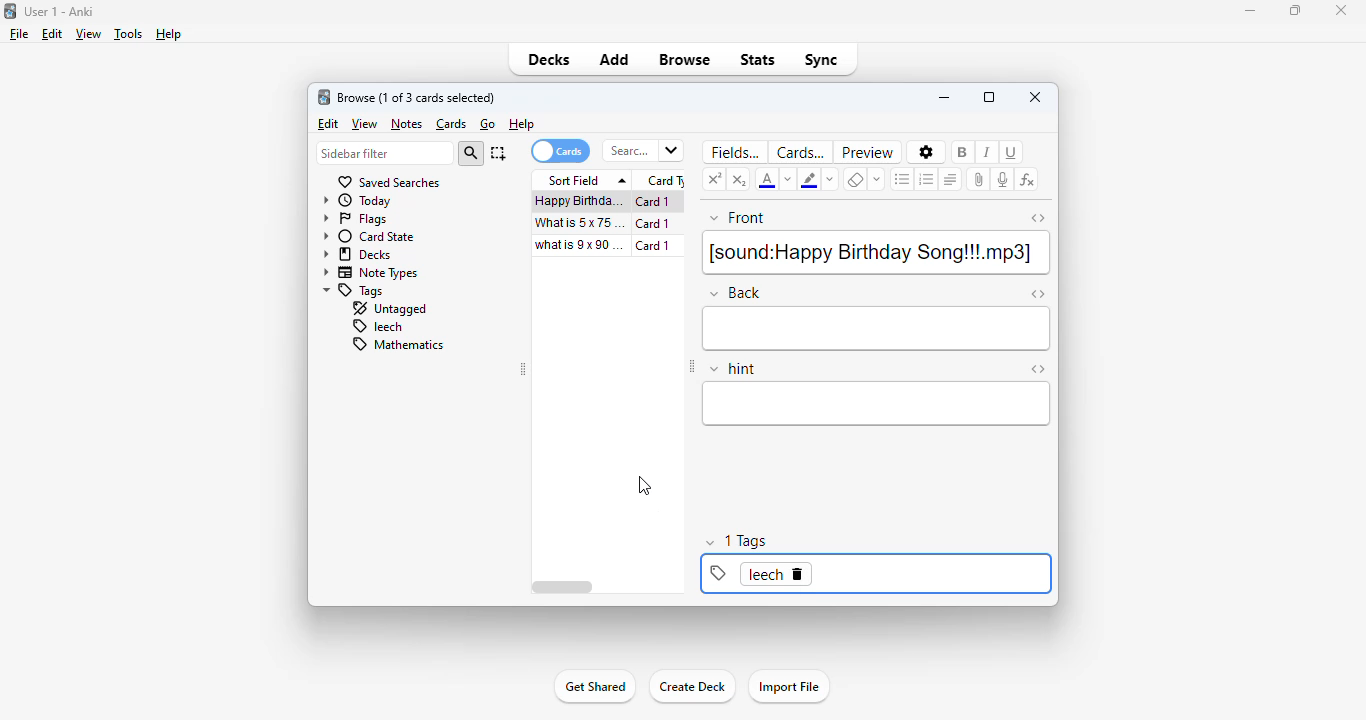  I want to click on view, so click(89, 34).